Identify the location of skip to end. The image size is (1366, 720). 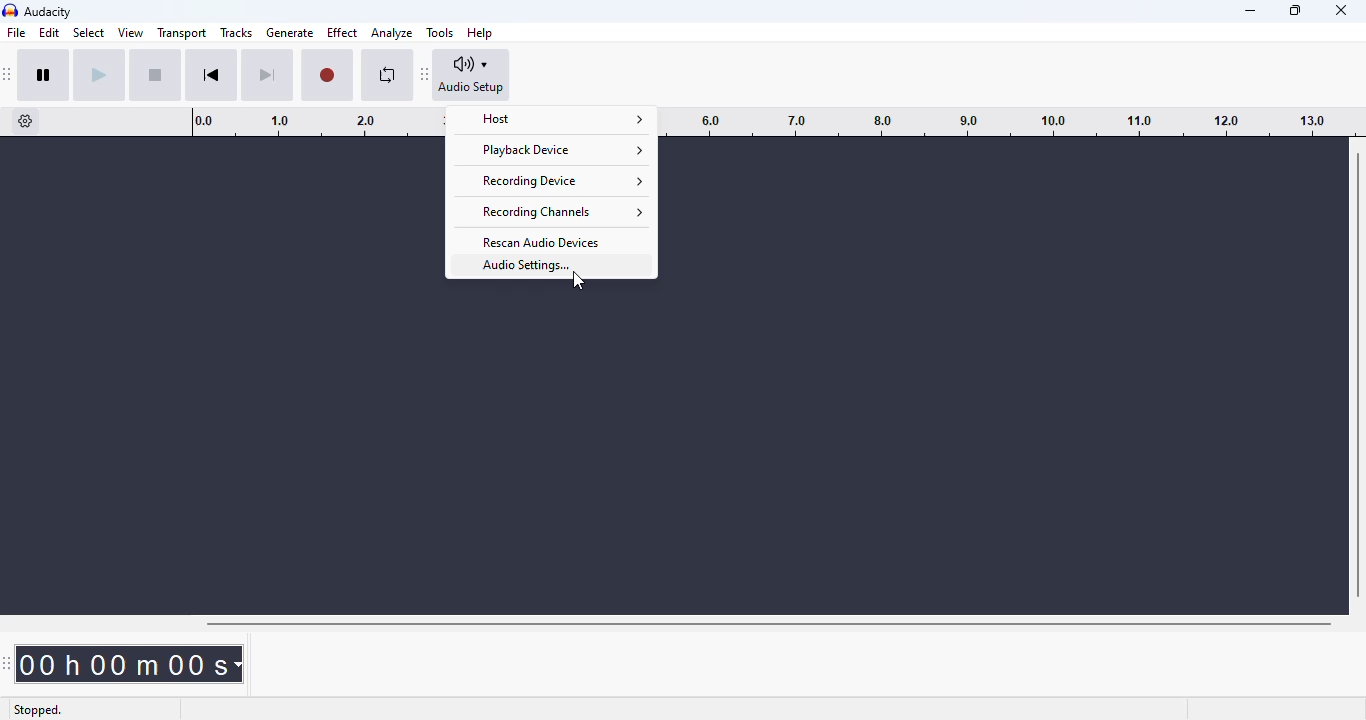
(266, 76).